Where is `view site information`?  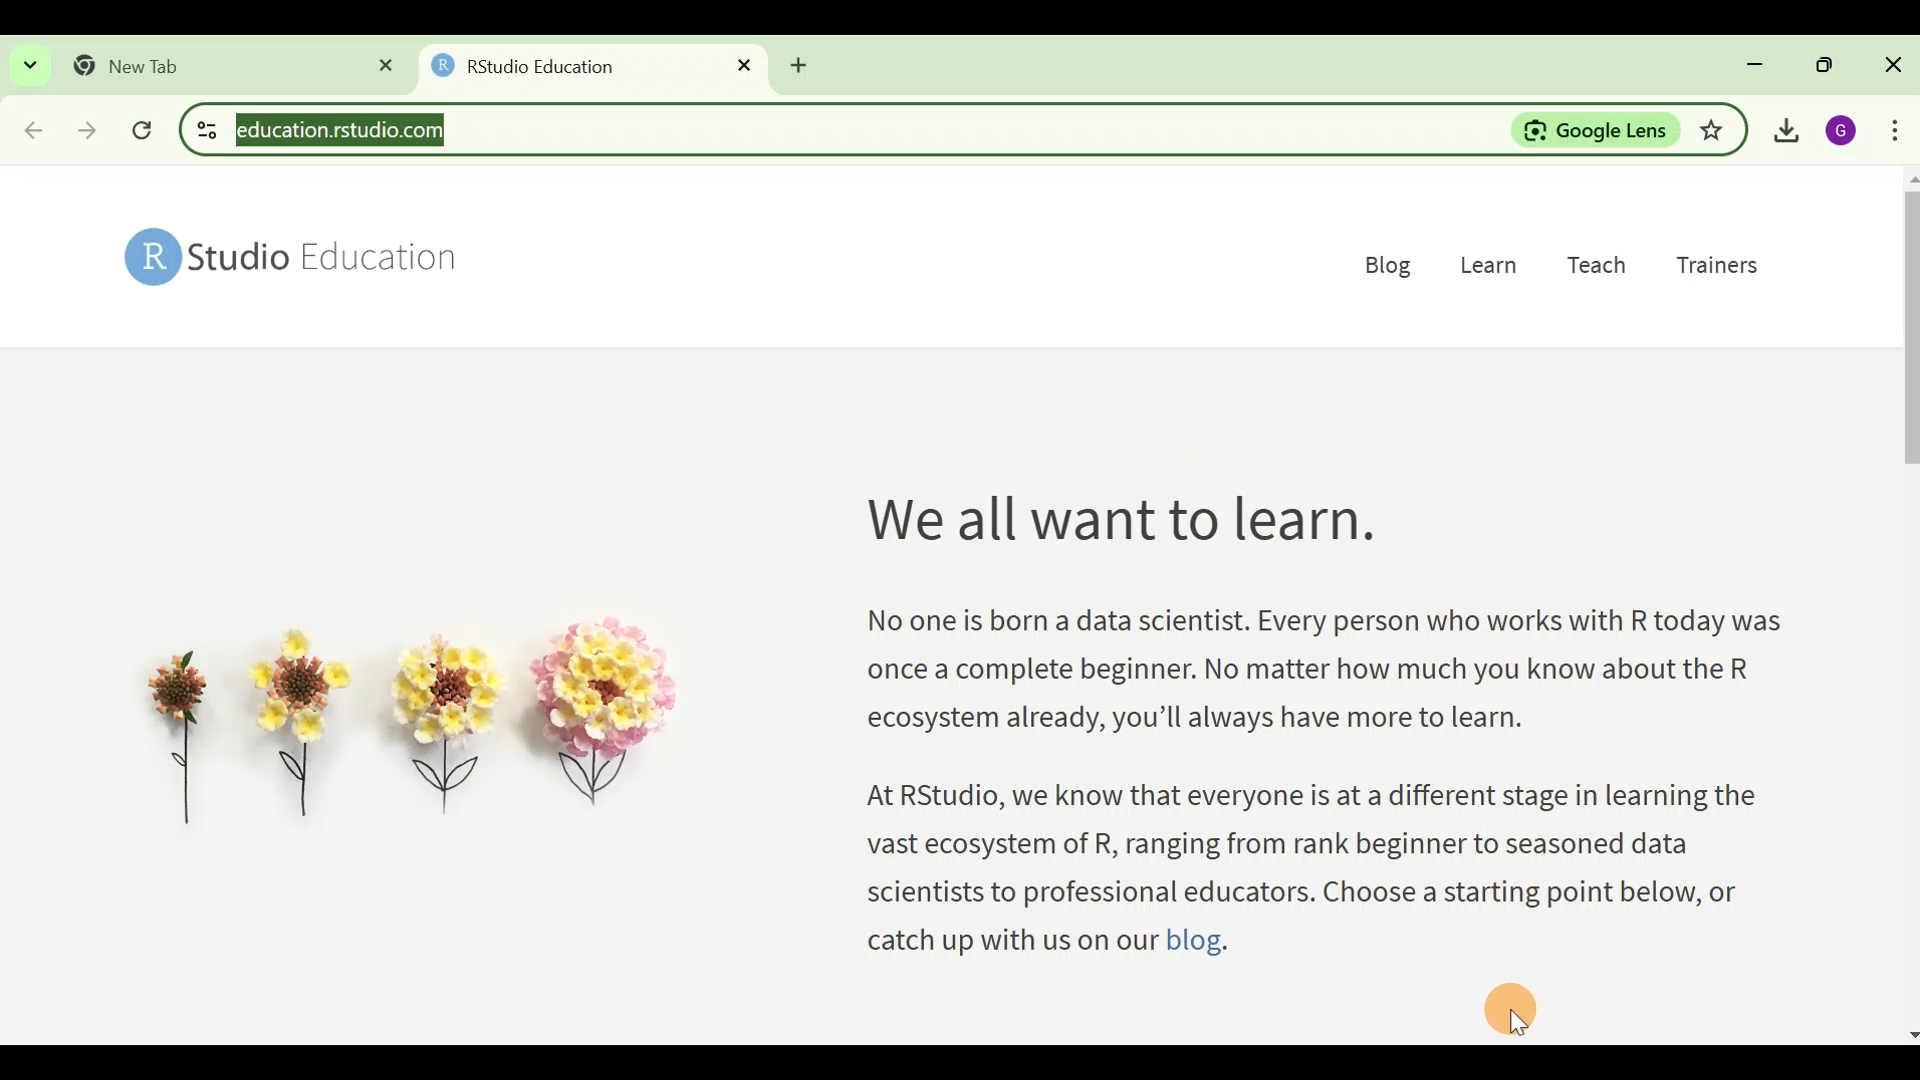
view site information is located at coordinates (204, 130).